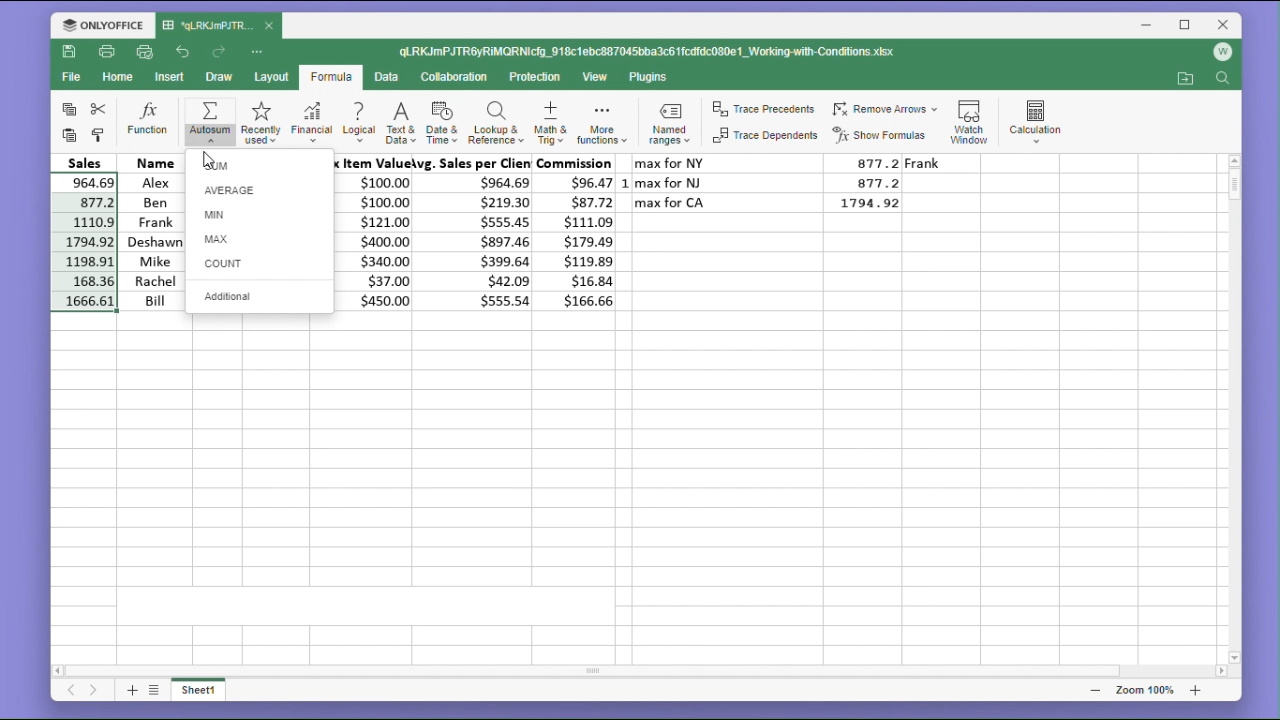 The height and width of the screenshot is (720, 1280). What do you see at coordinates (762, 107) in the screenshot?
I see `trace predecents` at bounding box center [762, 107].